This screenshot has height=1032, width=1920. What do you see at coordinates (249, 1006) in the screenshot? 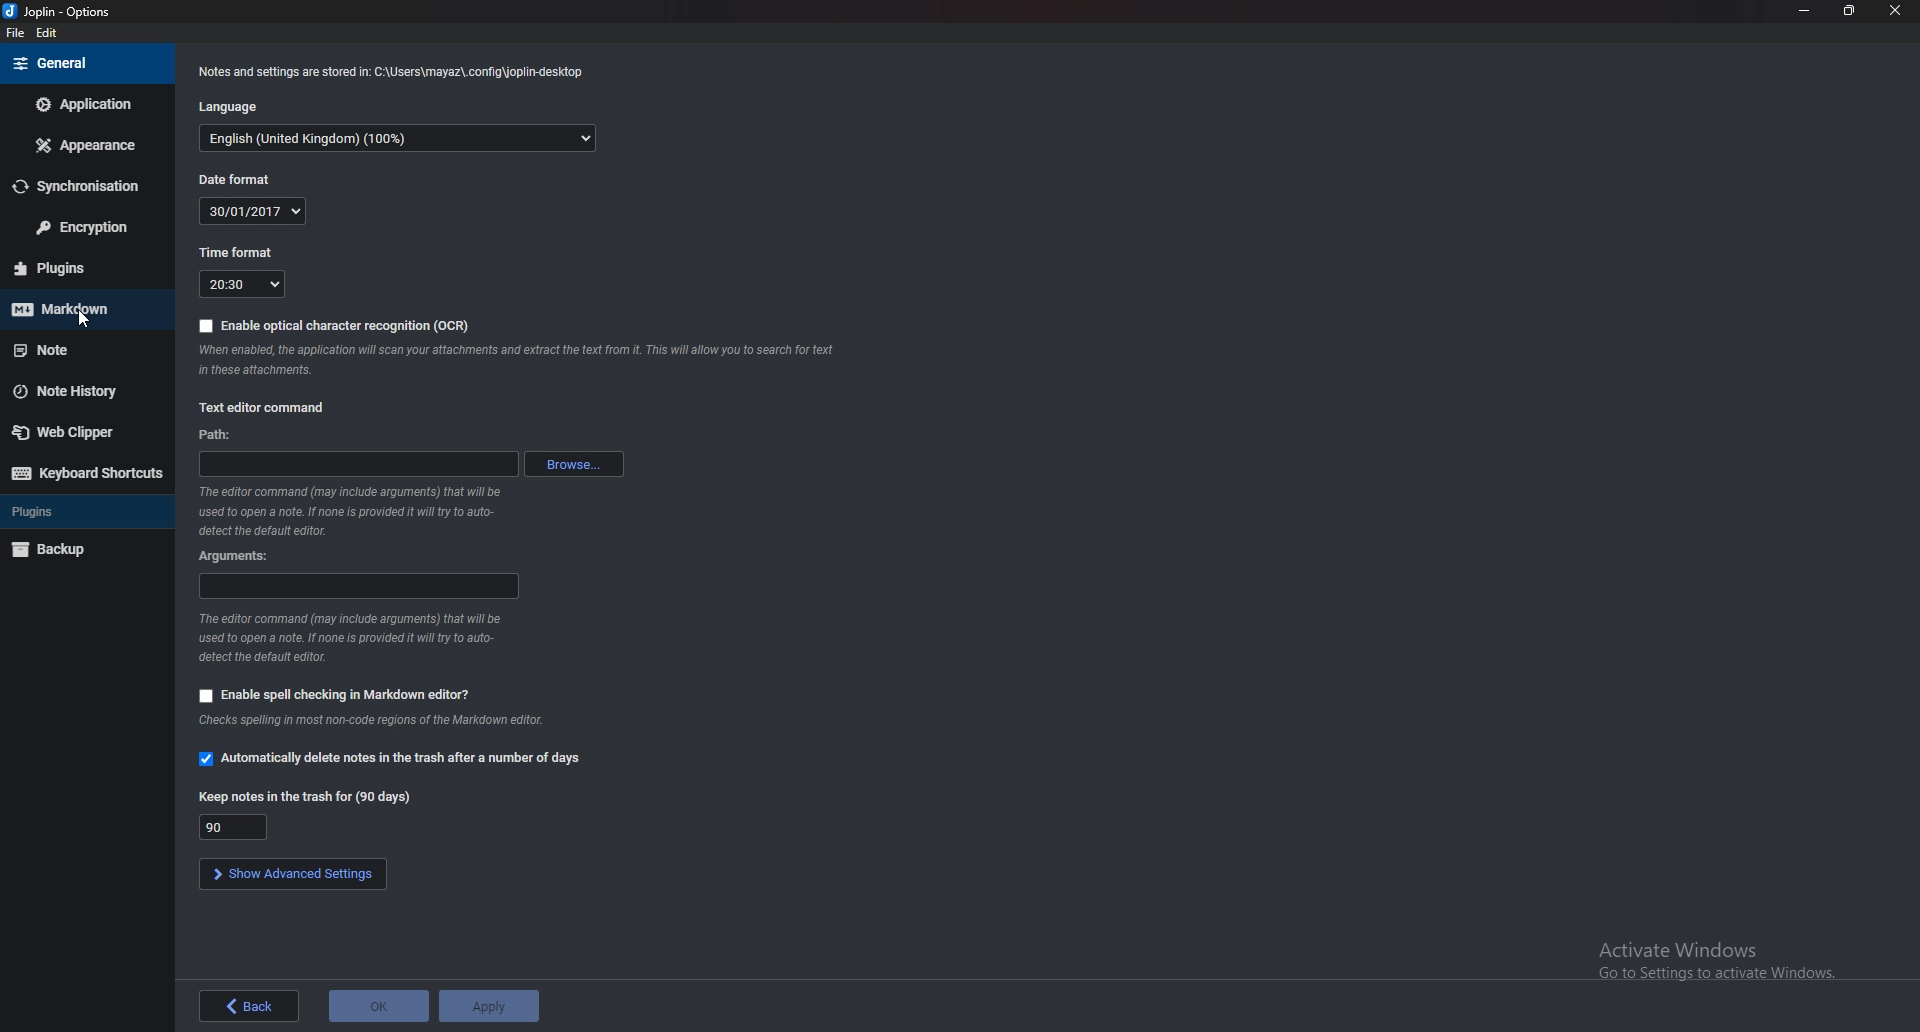
I see `back` at bounding box center [249, 1006].